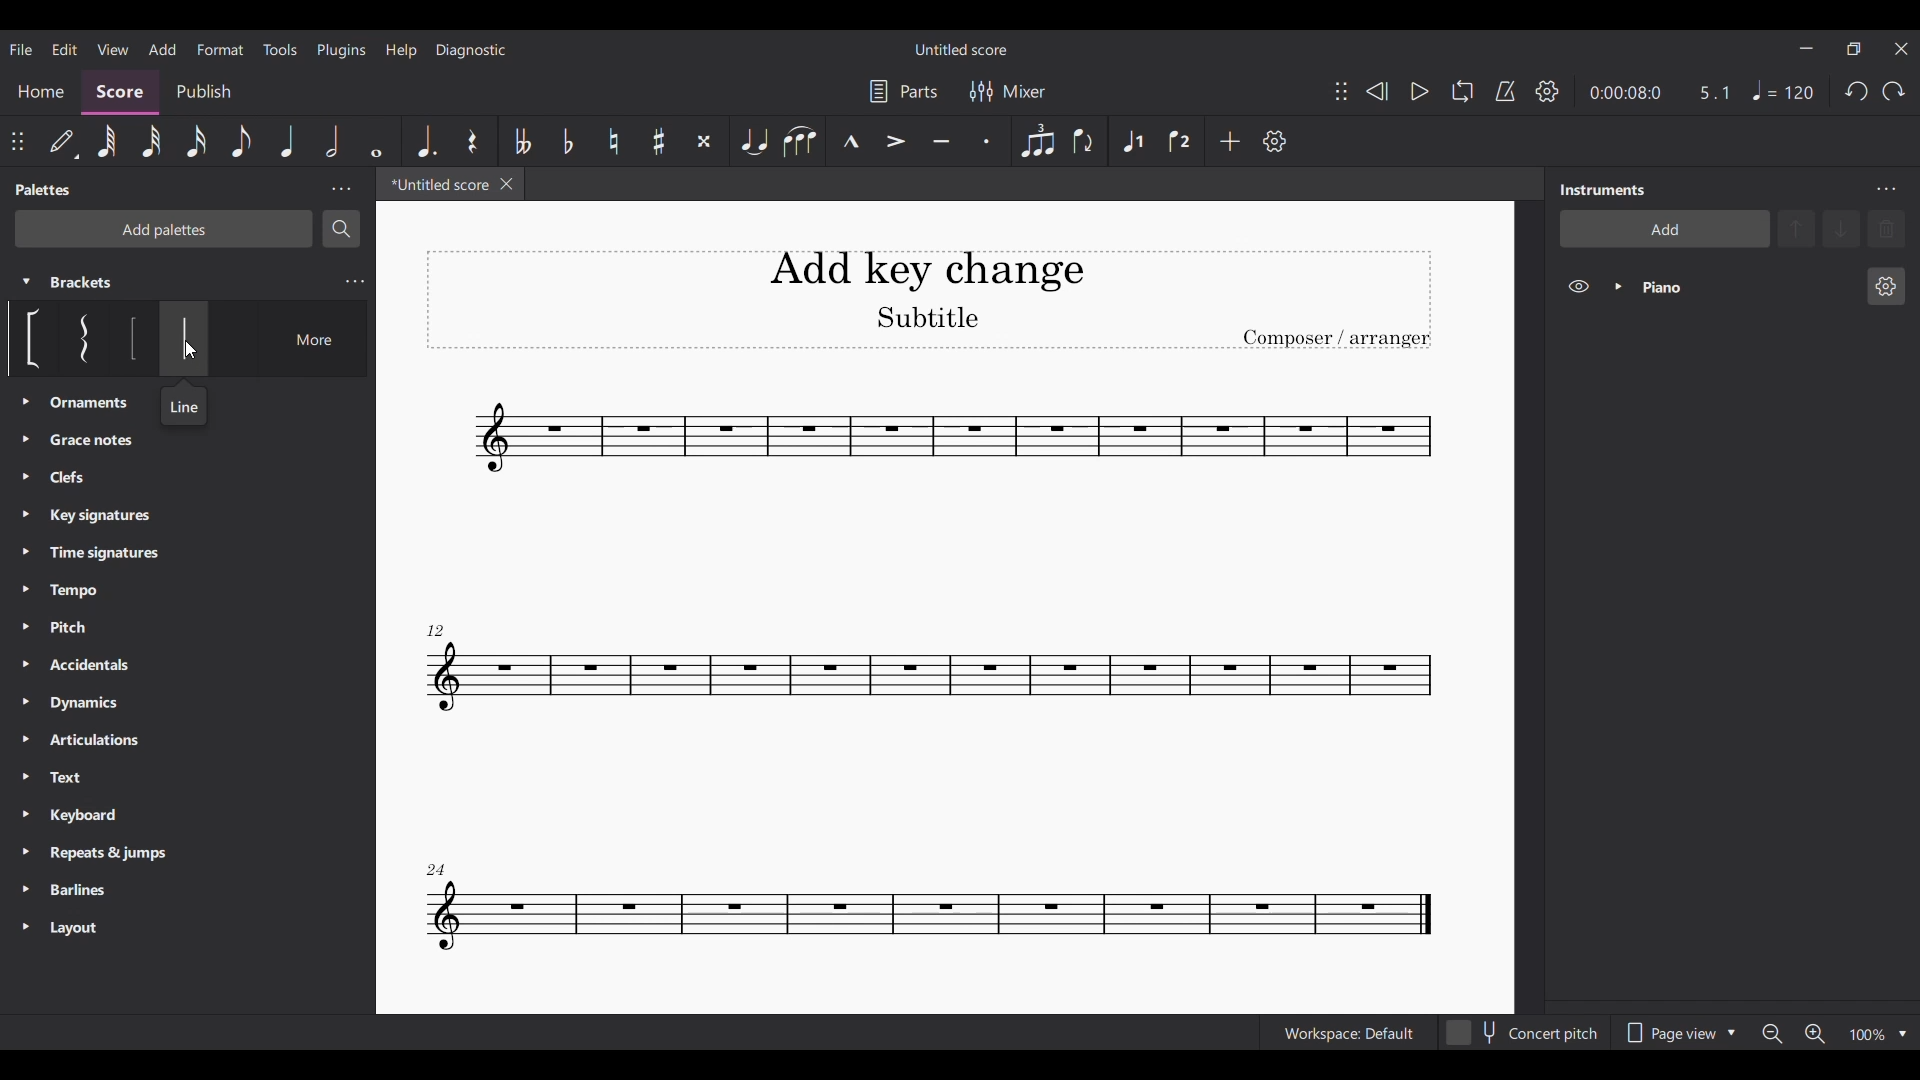 The width and height of the screenshot is (1920, 1080). Describe the element at coordinates (1008, 92) in the screenshot. I see `Mixer` at that location.